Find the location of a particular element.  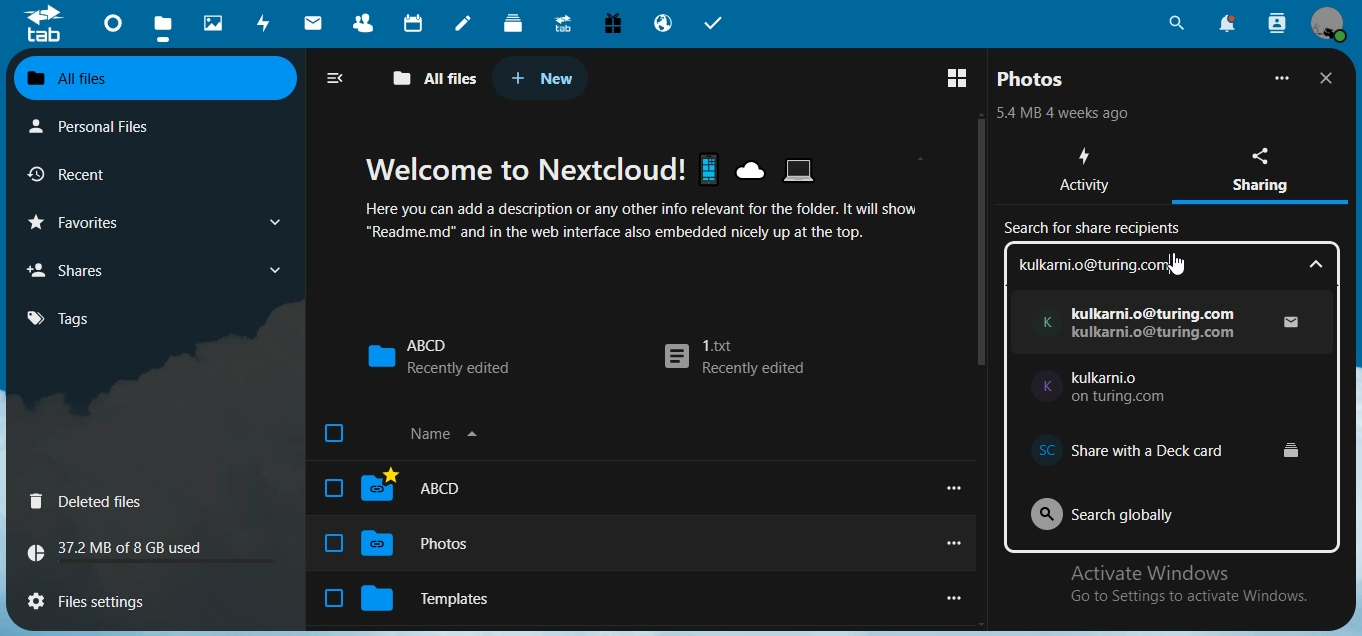

email hosting is located at coordinates (664, 25).